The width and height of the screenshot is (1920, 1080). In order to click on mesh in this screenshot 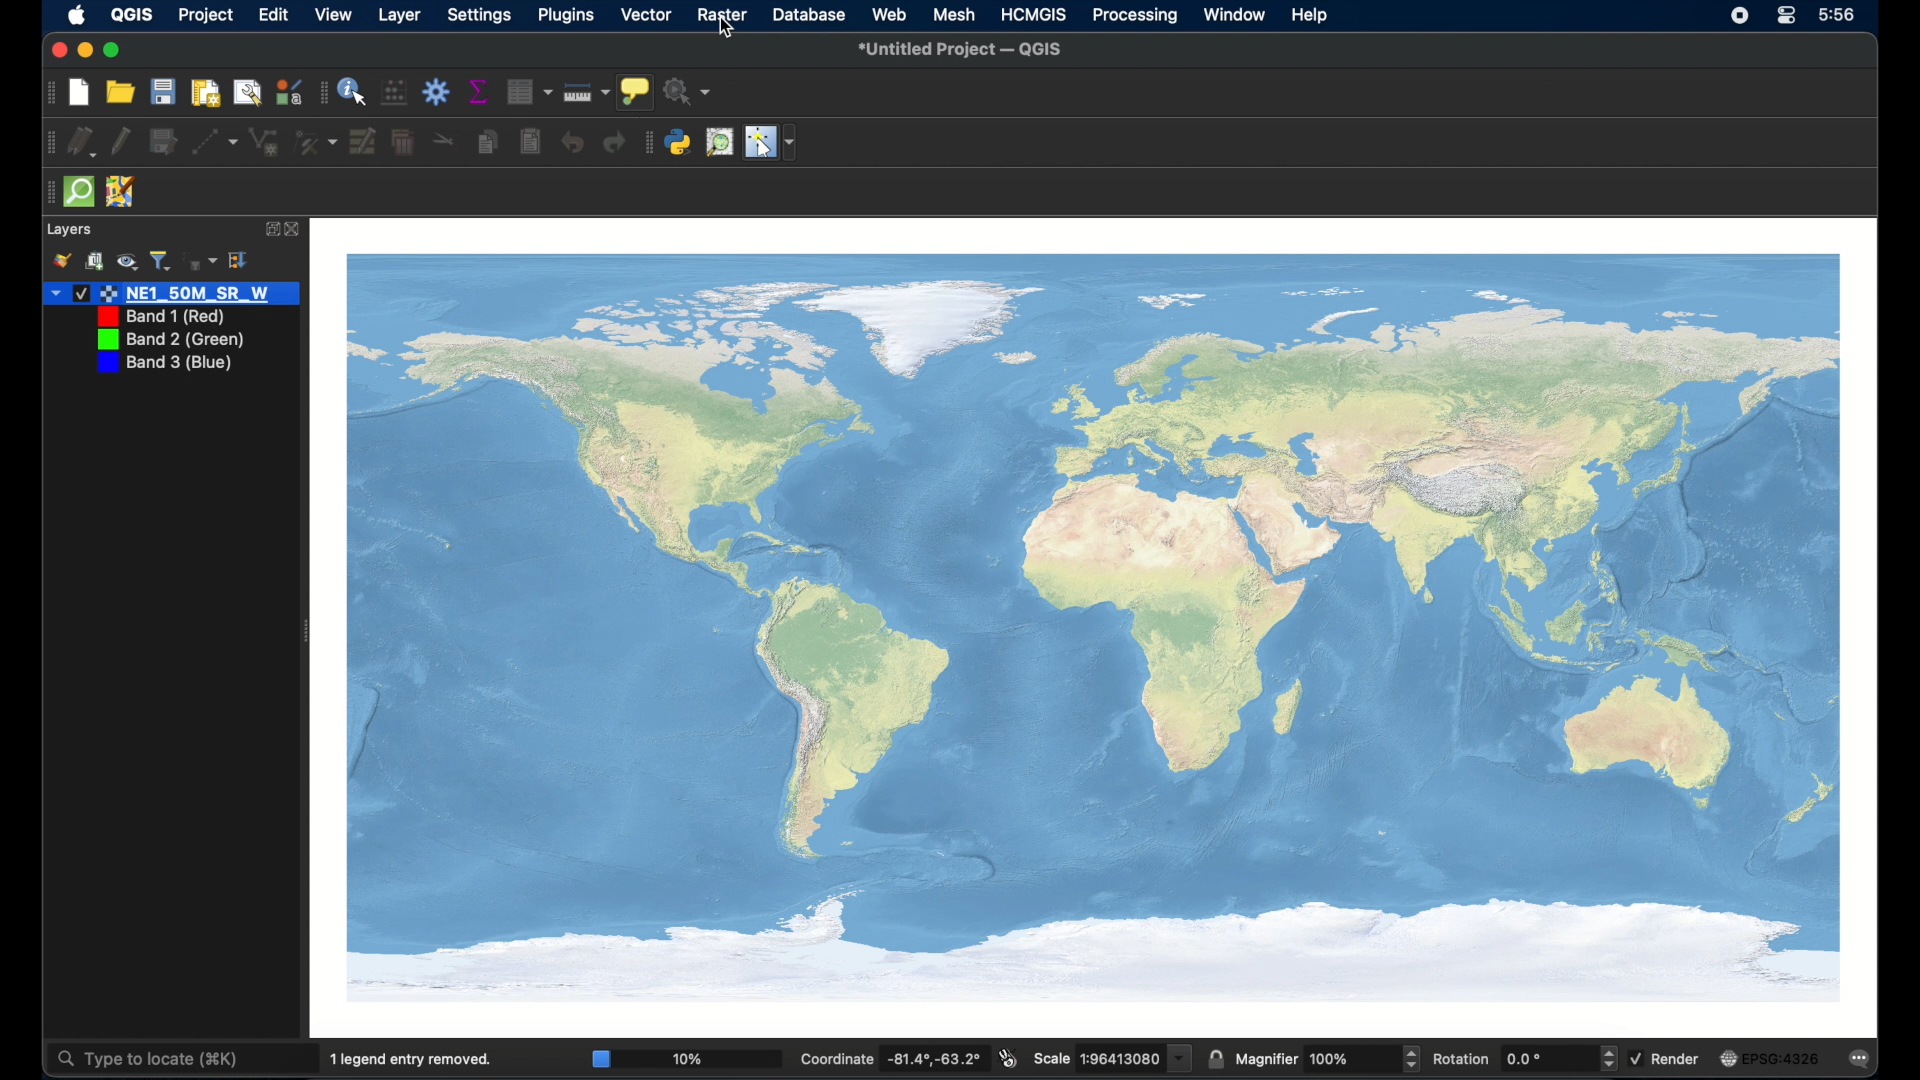, I will do `click(953, 15)`.